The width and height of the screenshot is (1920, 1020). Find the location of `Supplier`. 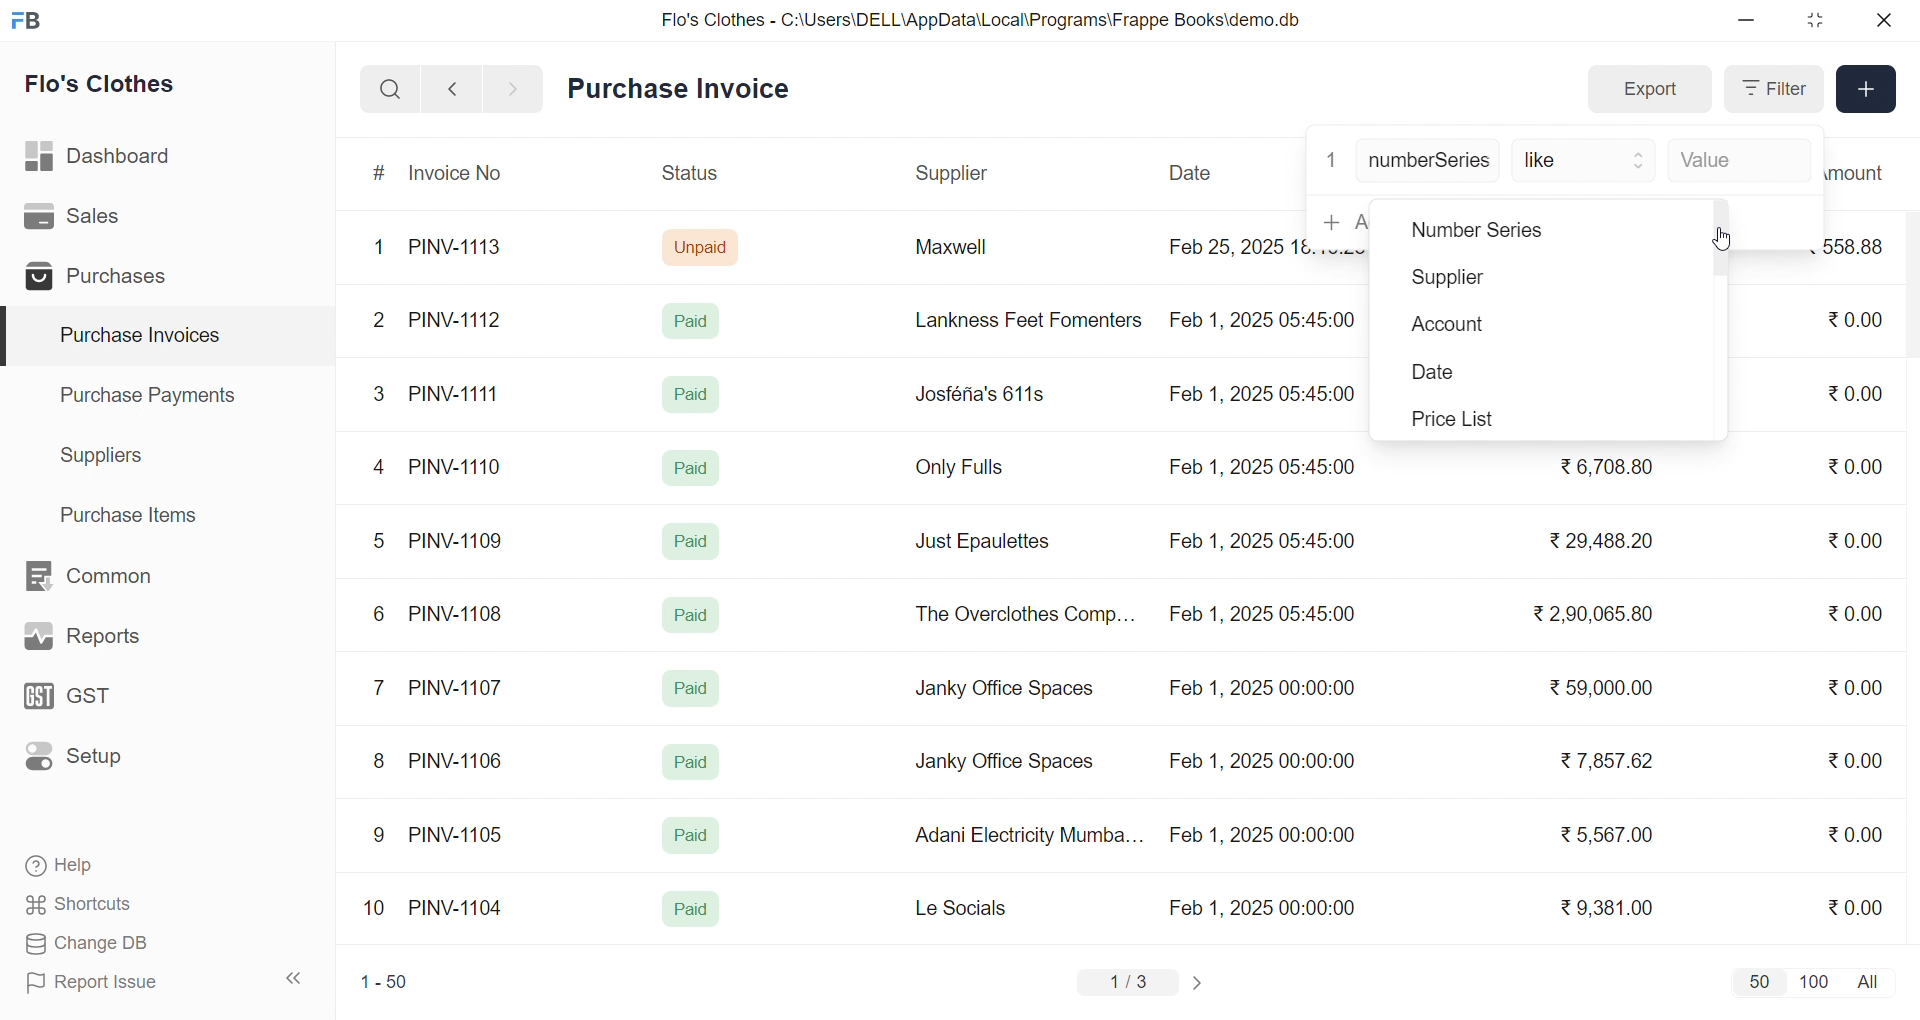

Supplier is located at coordinates (1481, 279).